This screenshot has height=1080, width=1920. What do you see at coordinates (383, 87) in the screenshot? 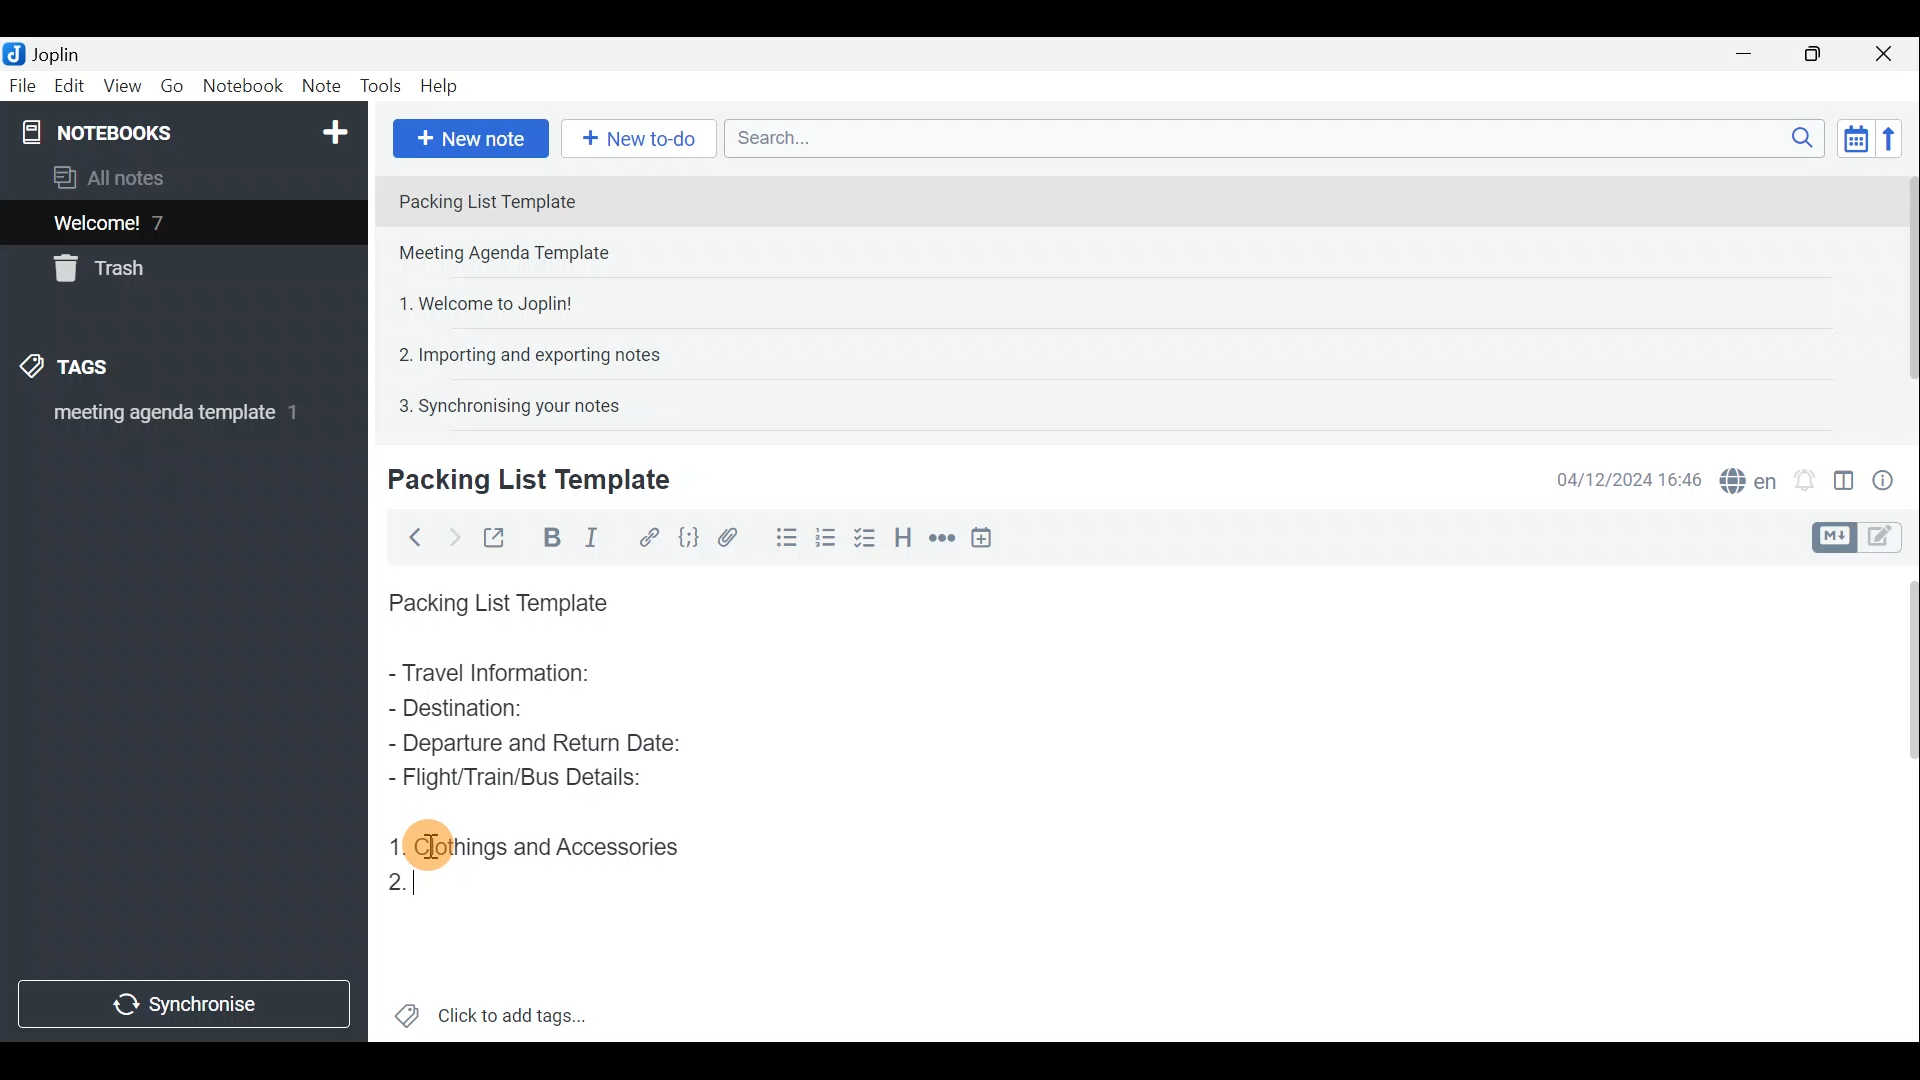
I see `Tools` at bounding box center [383, 87].